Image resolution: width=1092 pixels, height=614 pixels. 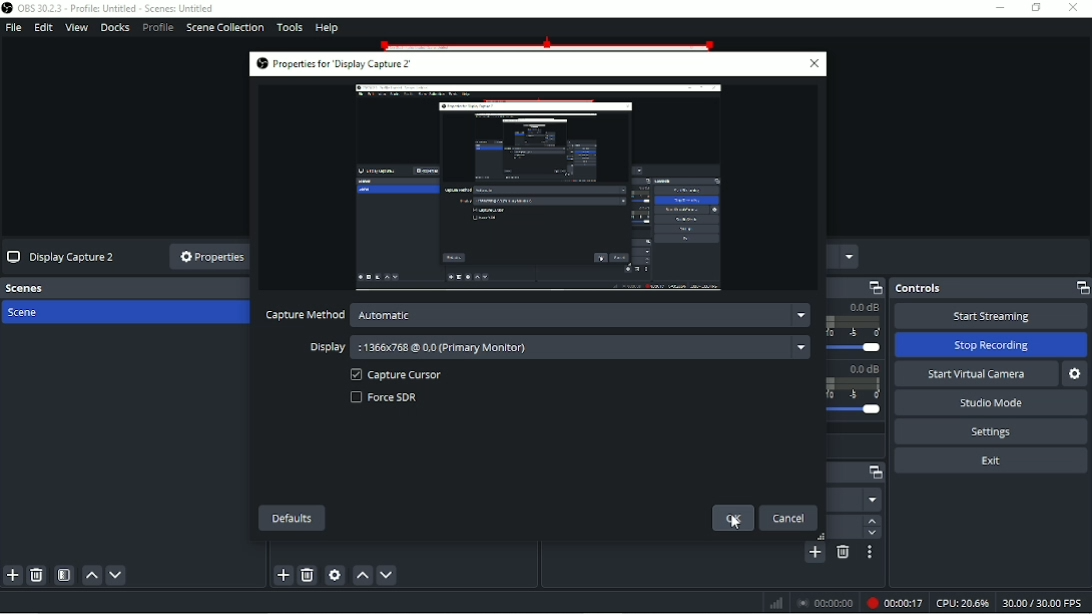 I want to click on Tools, so click(x=290, y=27).